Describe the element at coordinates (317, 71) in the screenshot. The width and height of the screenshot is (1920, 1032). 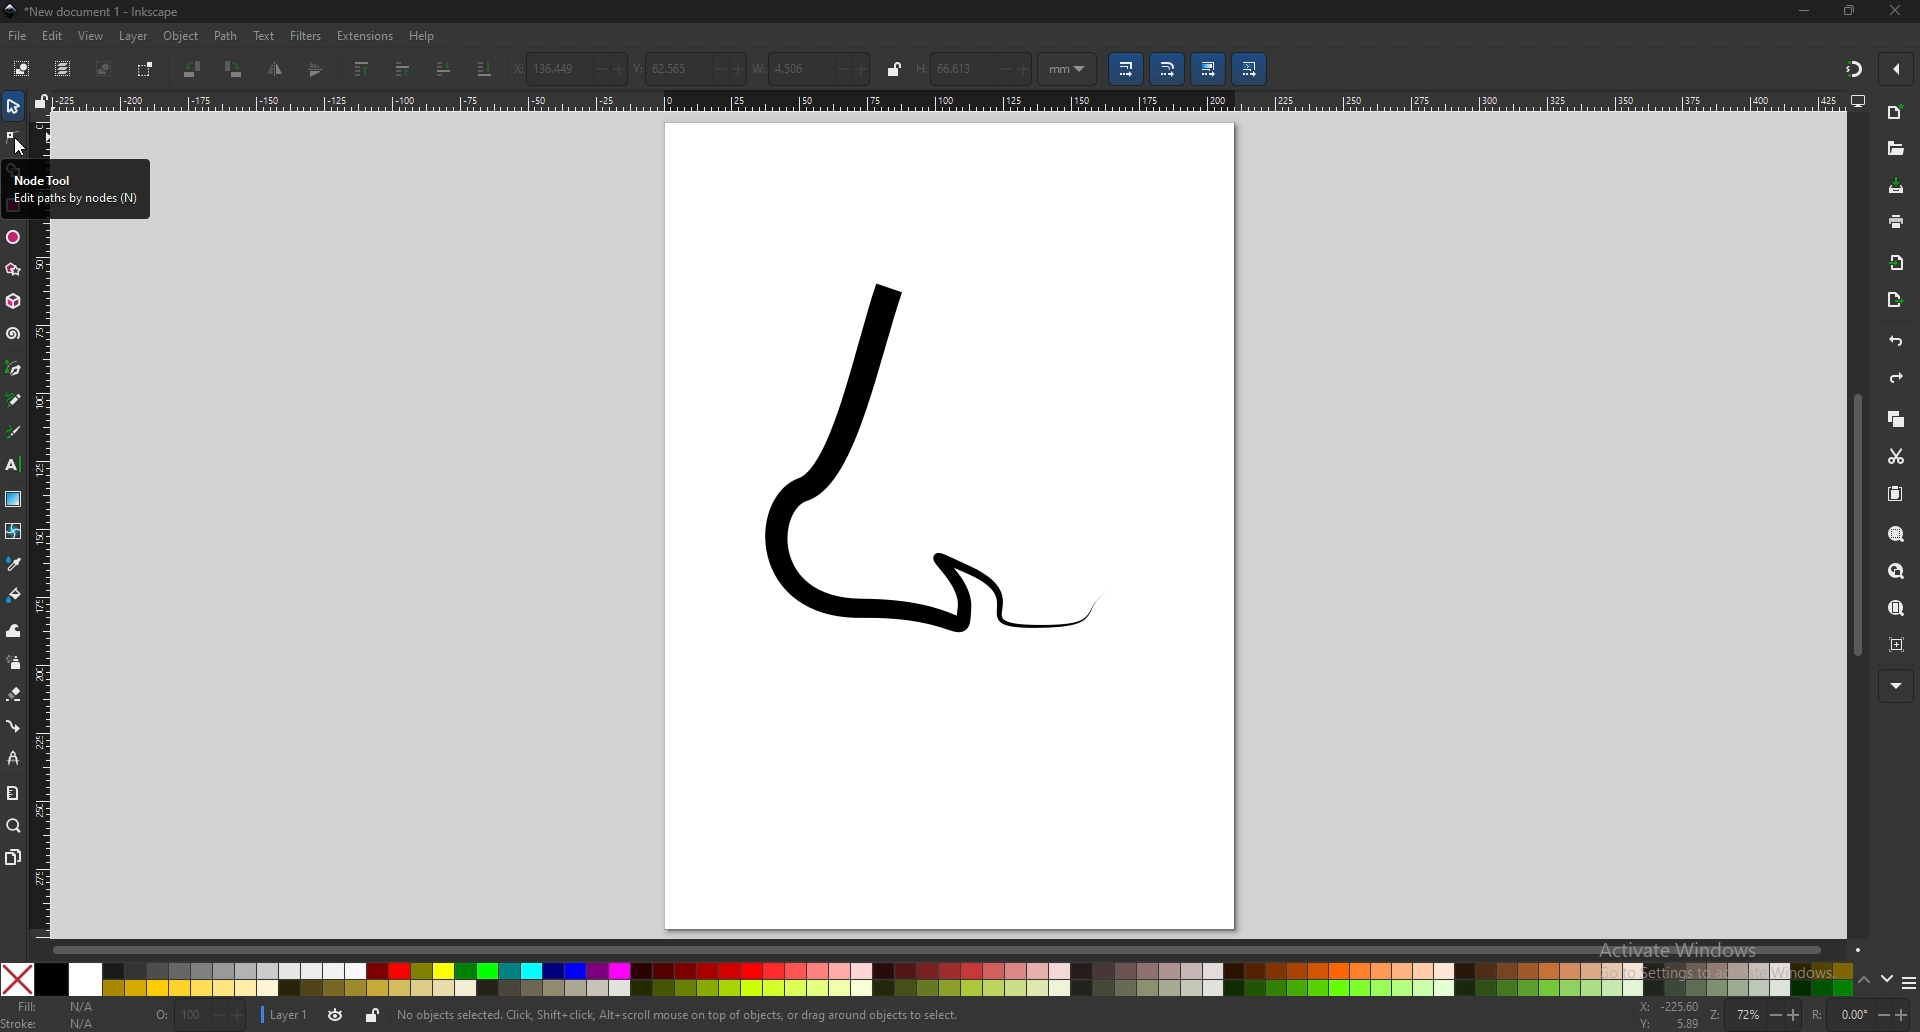
I see `flip horizontally` at that location.